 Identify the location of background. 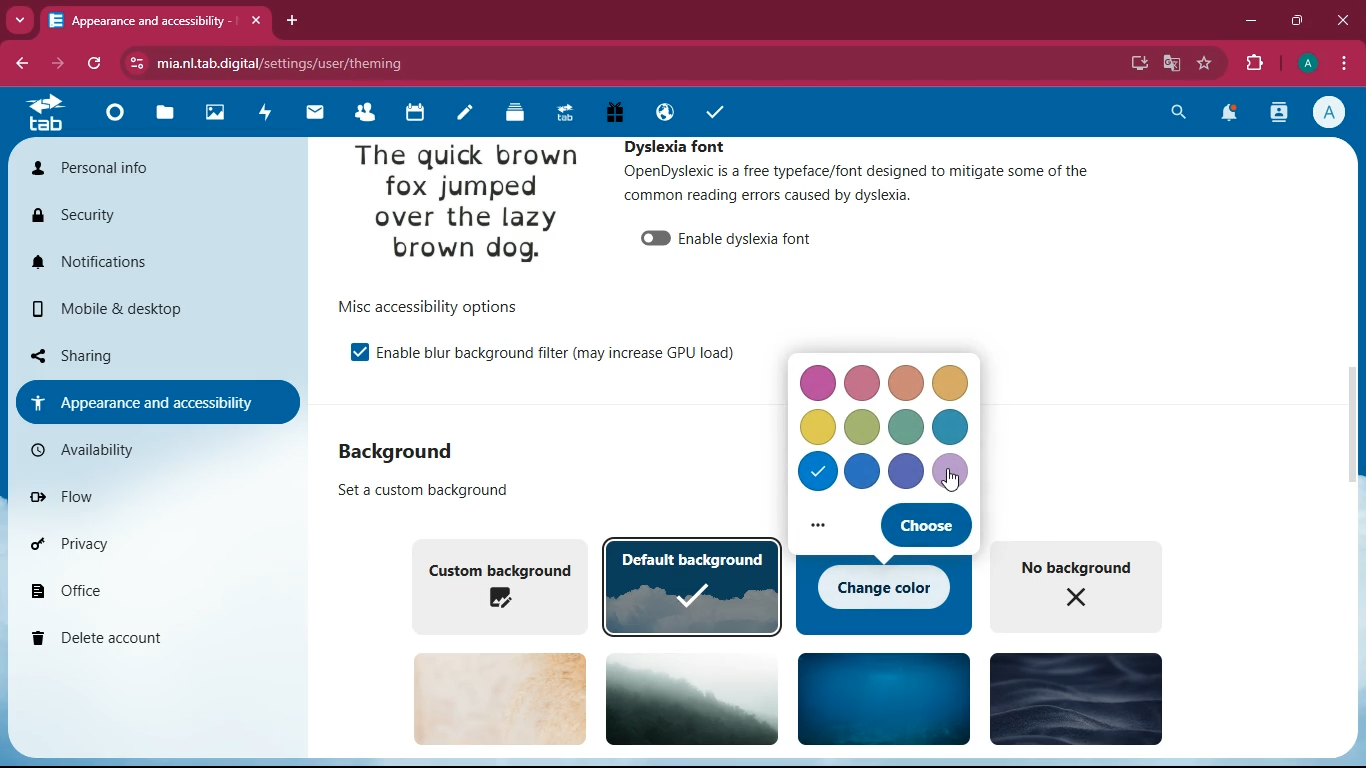
(695, 698).